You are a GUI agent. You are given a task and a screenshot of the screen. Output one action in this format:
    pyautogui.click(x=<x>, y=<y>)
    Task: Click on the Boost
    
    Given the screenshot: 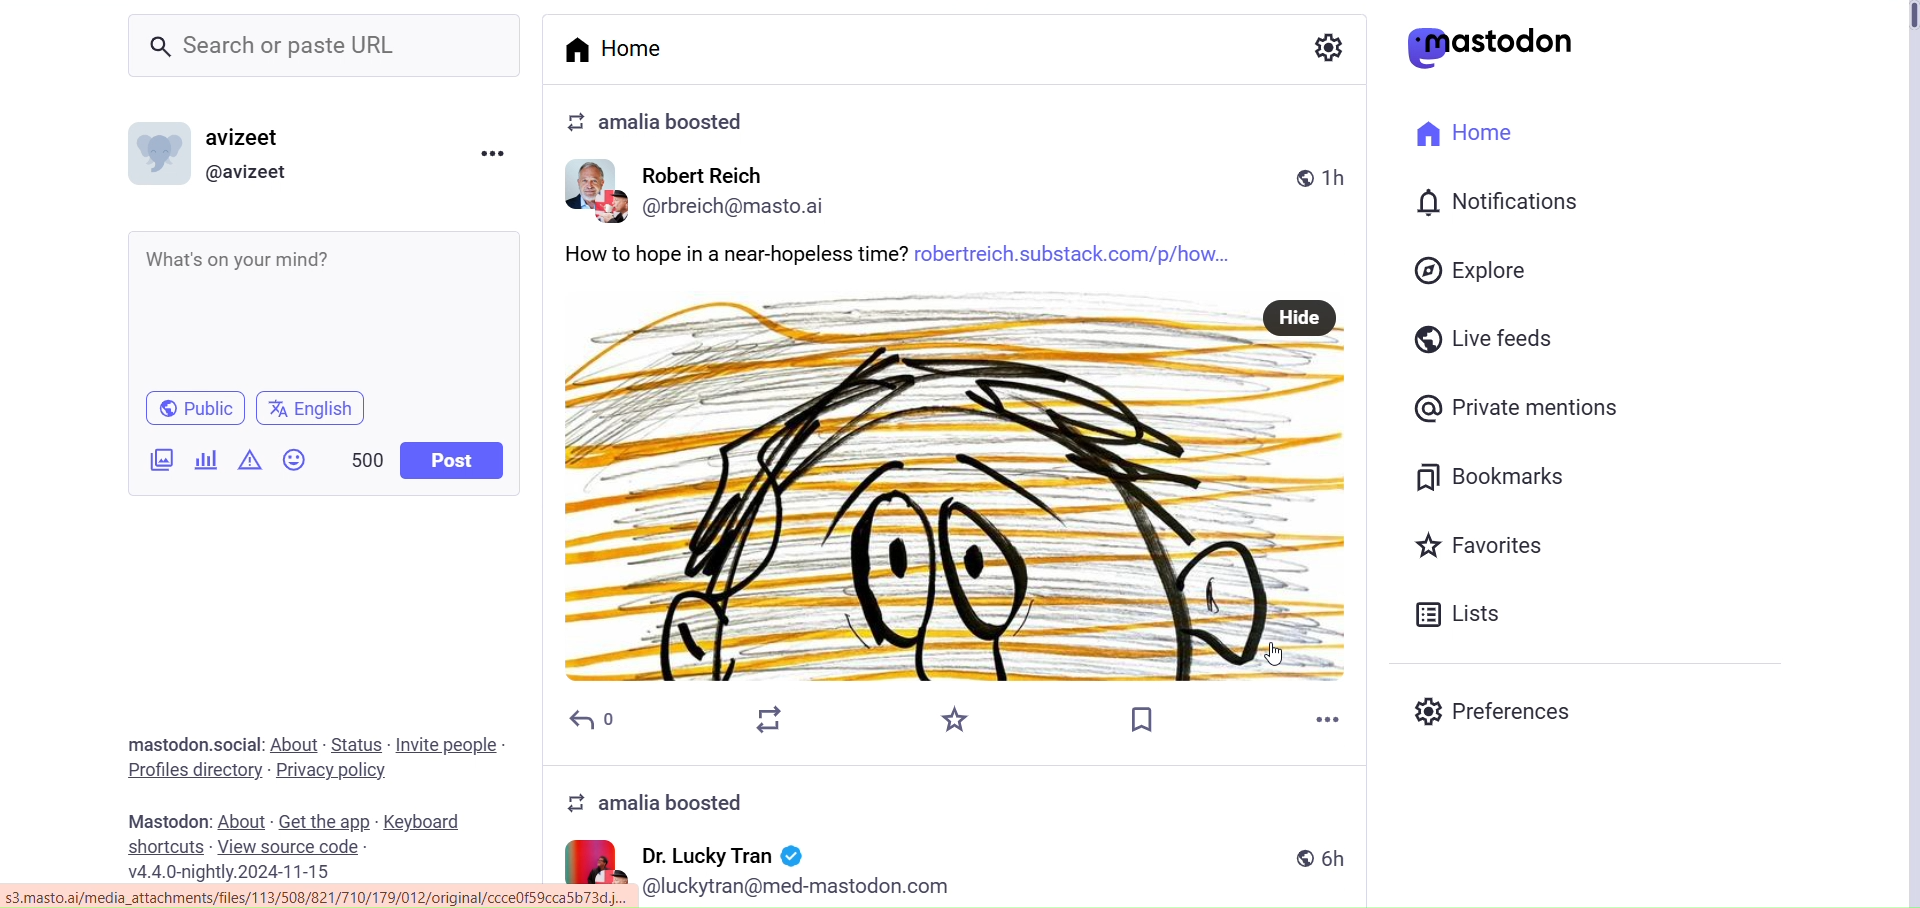 What is the action you would take?
    pyautogui.click(x=774, y=717)
    